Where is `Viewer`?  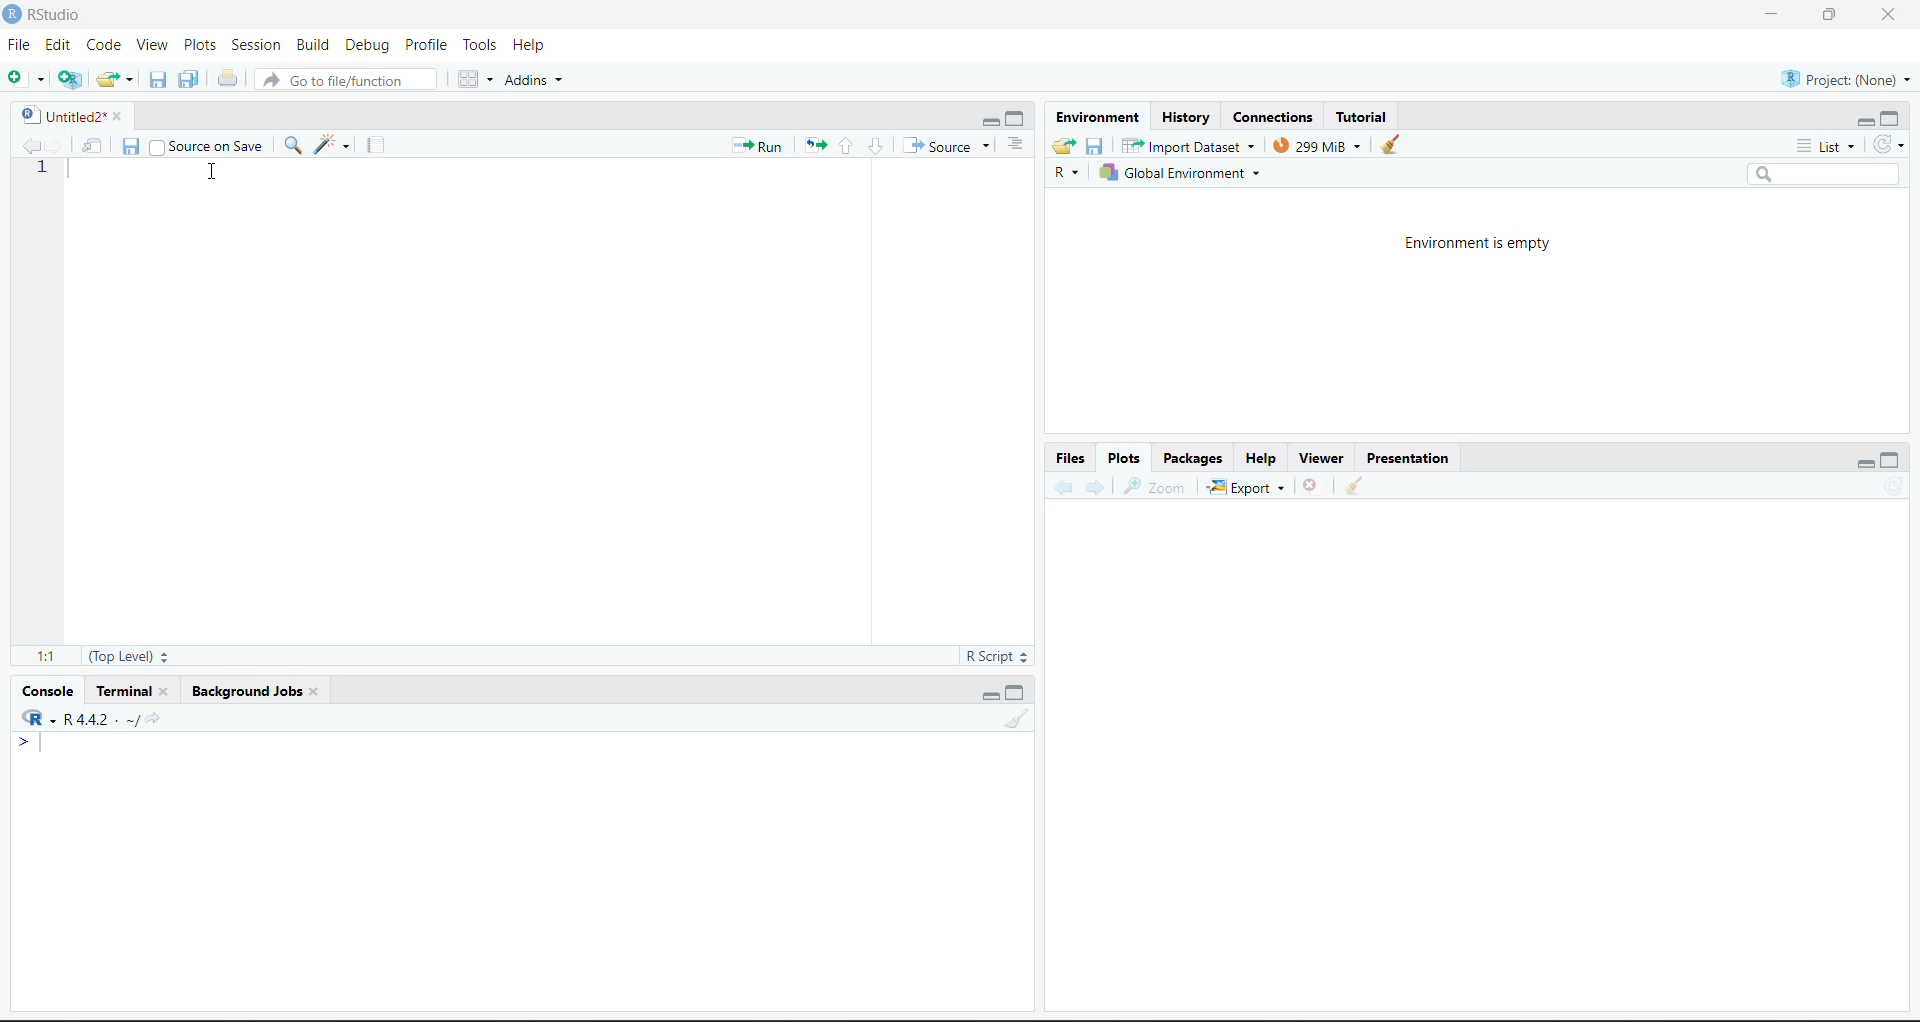 Viewer is located at coordinates (1325, 456).